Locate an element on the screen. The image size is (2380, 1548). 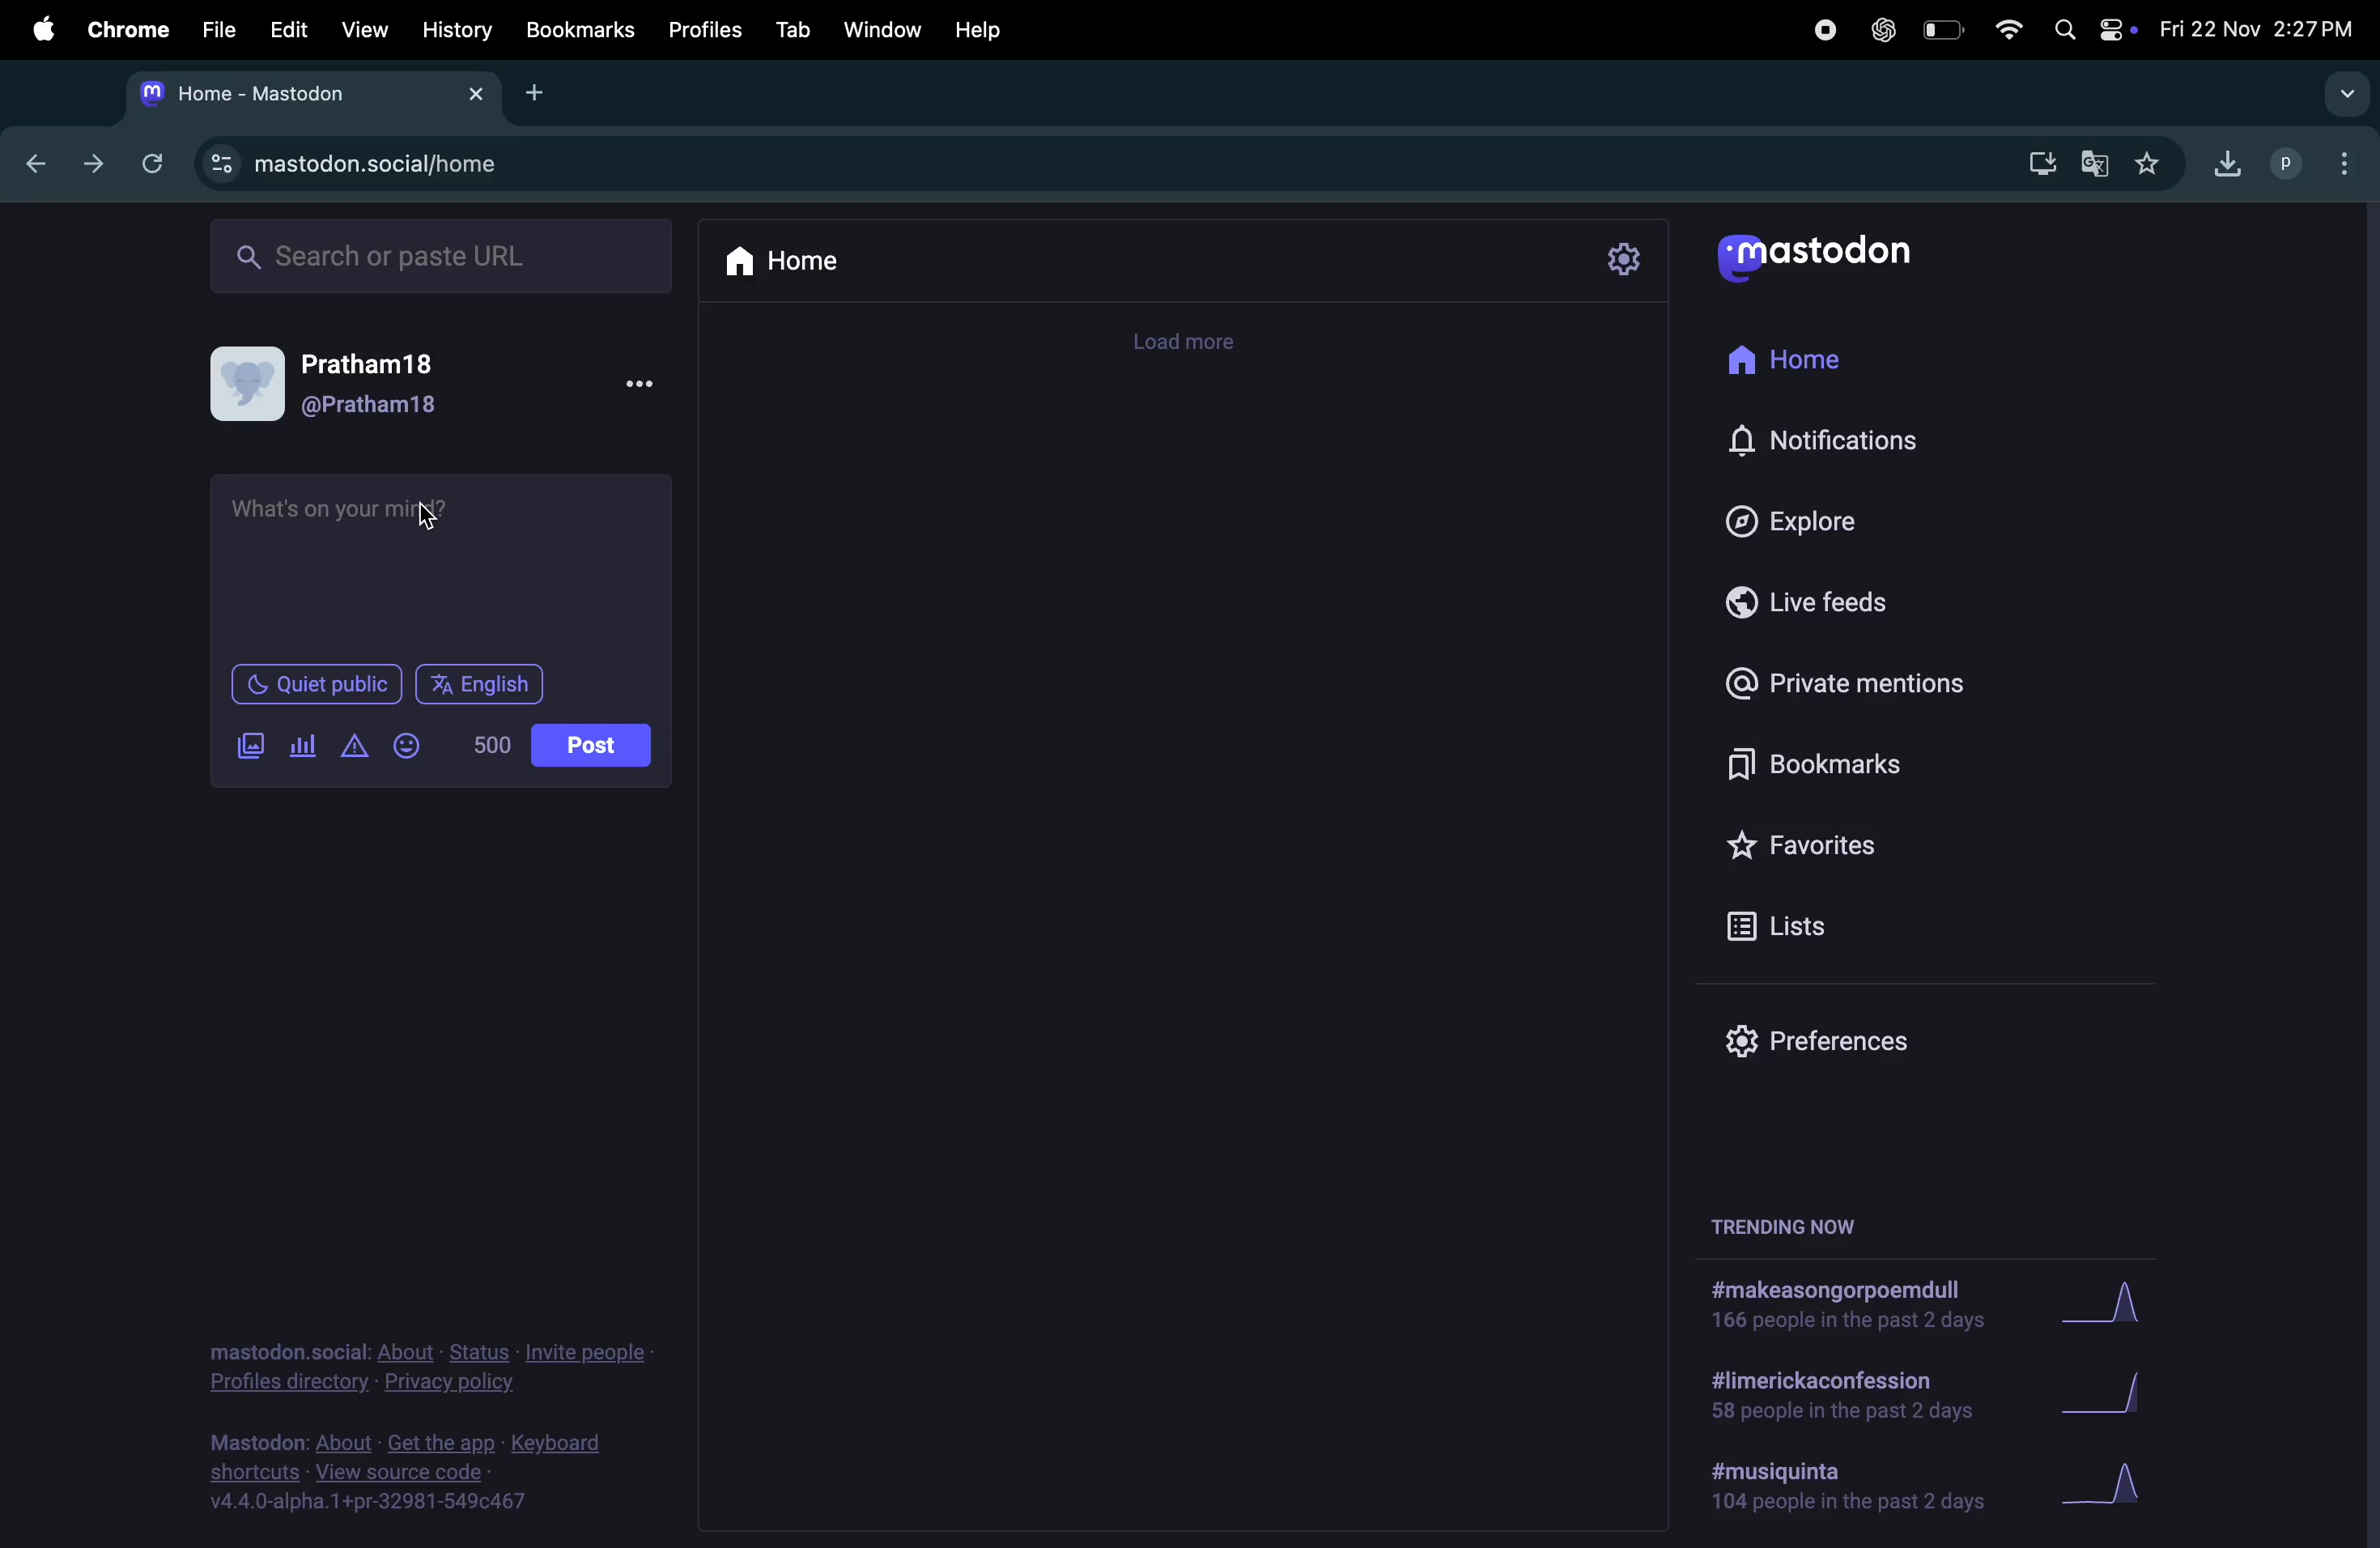
favourites is located at coordinates (2150, 164).